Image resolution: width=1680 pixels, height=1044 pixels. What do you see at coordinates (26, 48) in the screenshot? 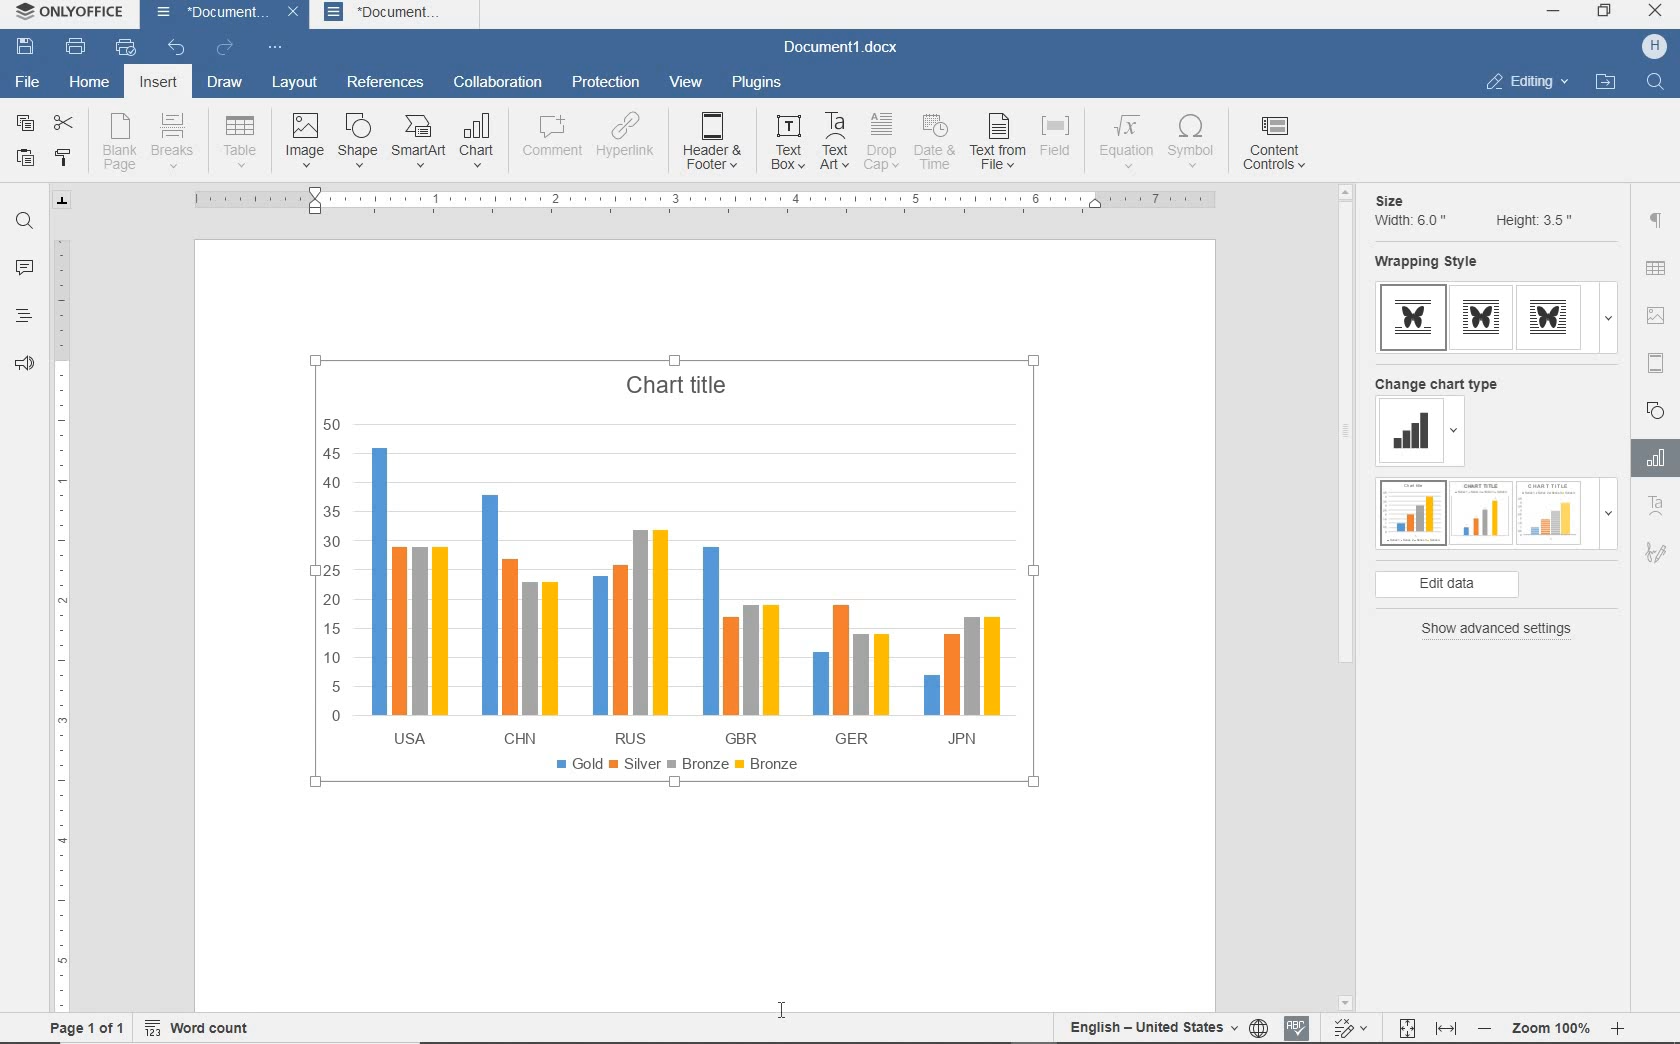
I see `save` at bounding box center [26, 48].